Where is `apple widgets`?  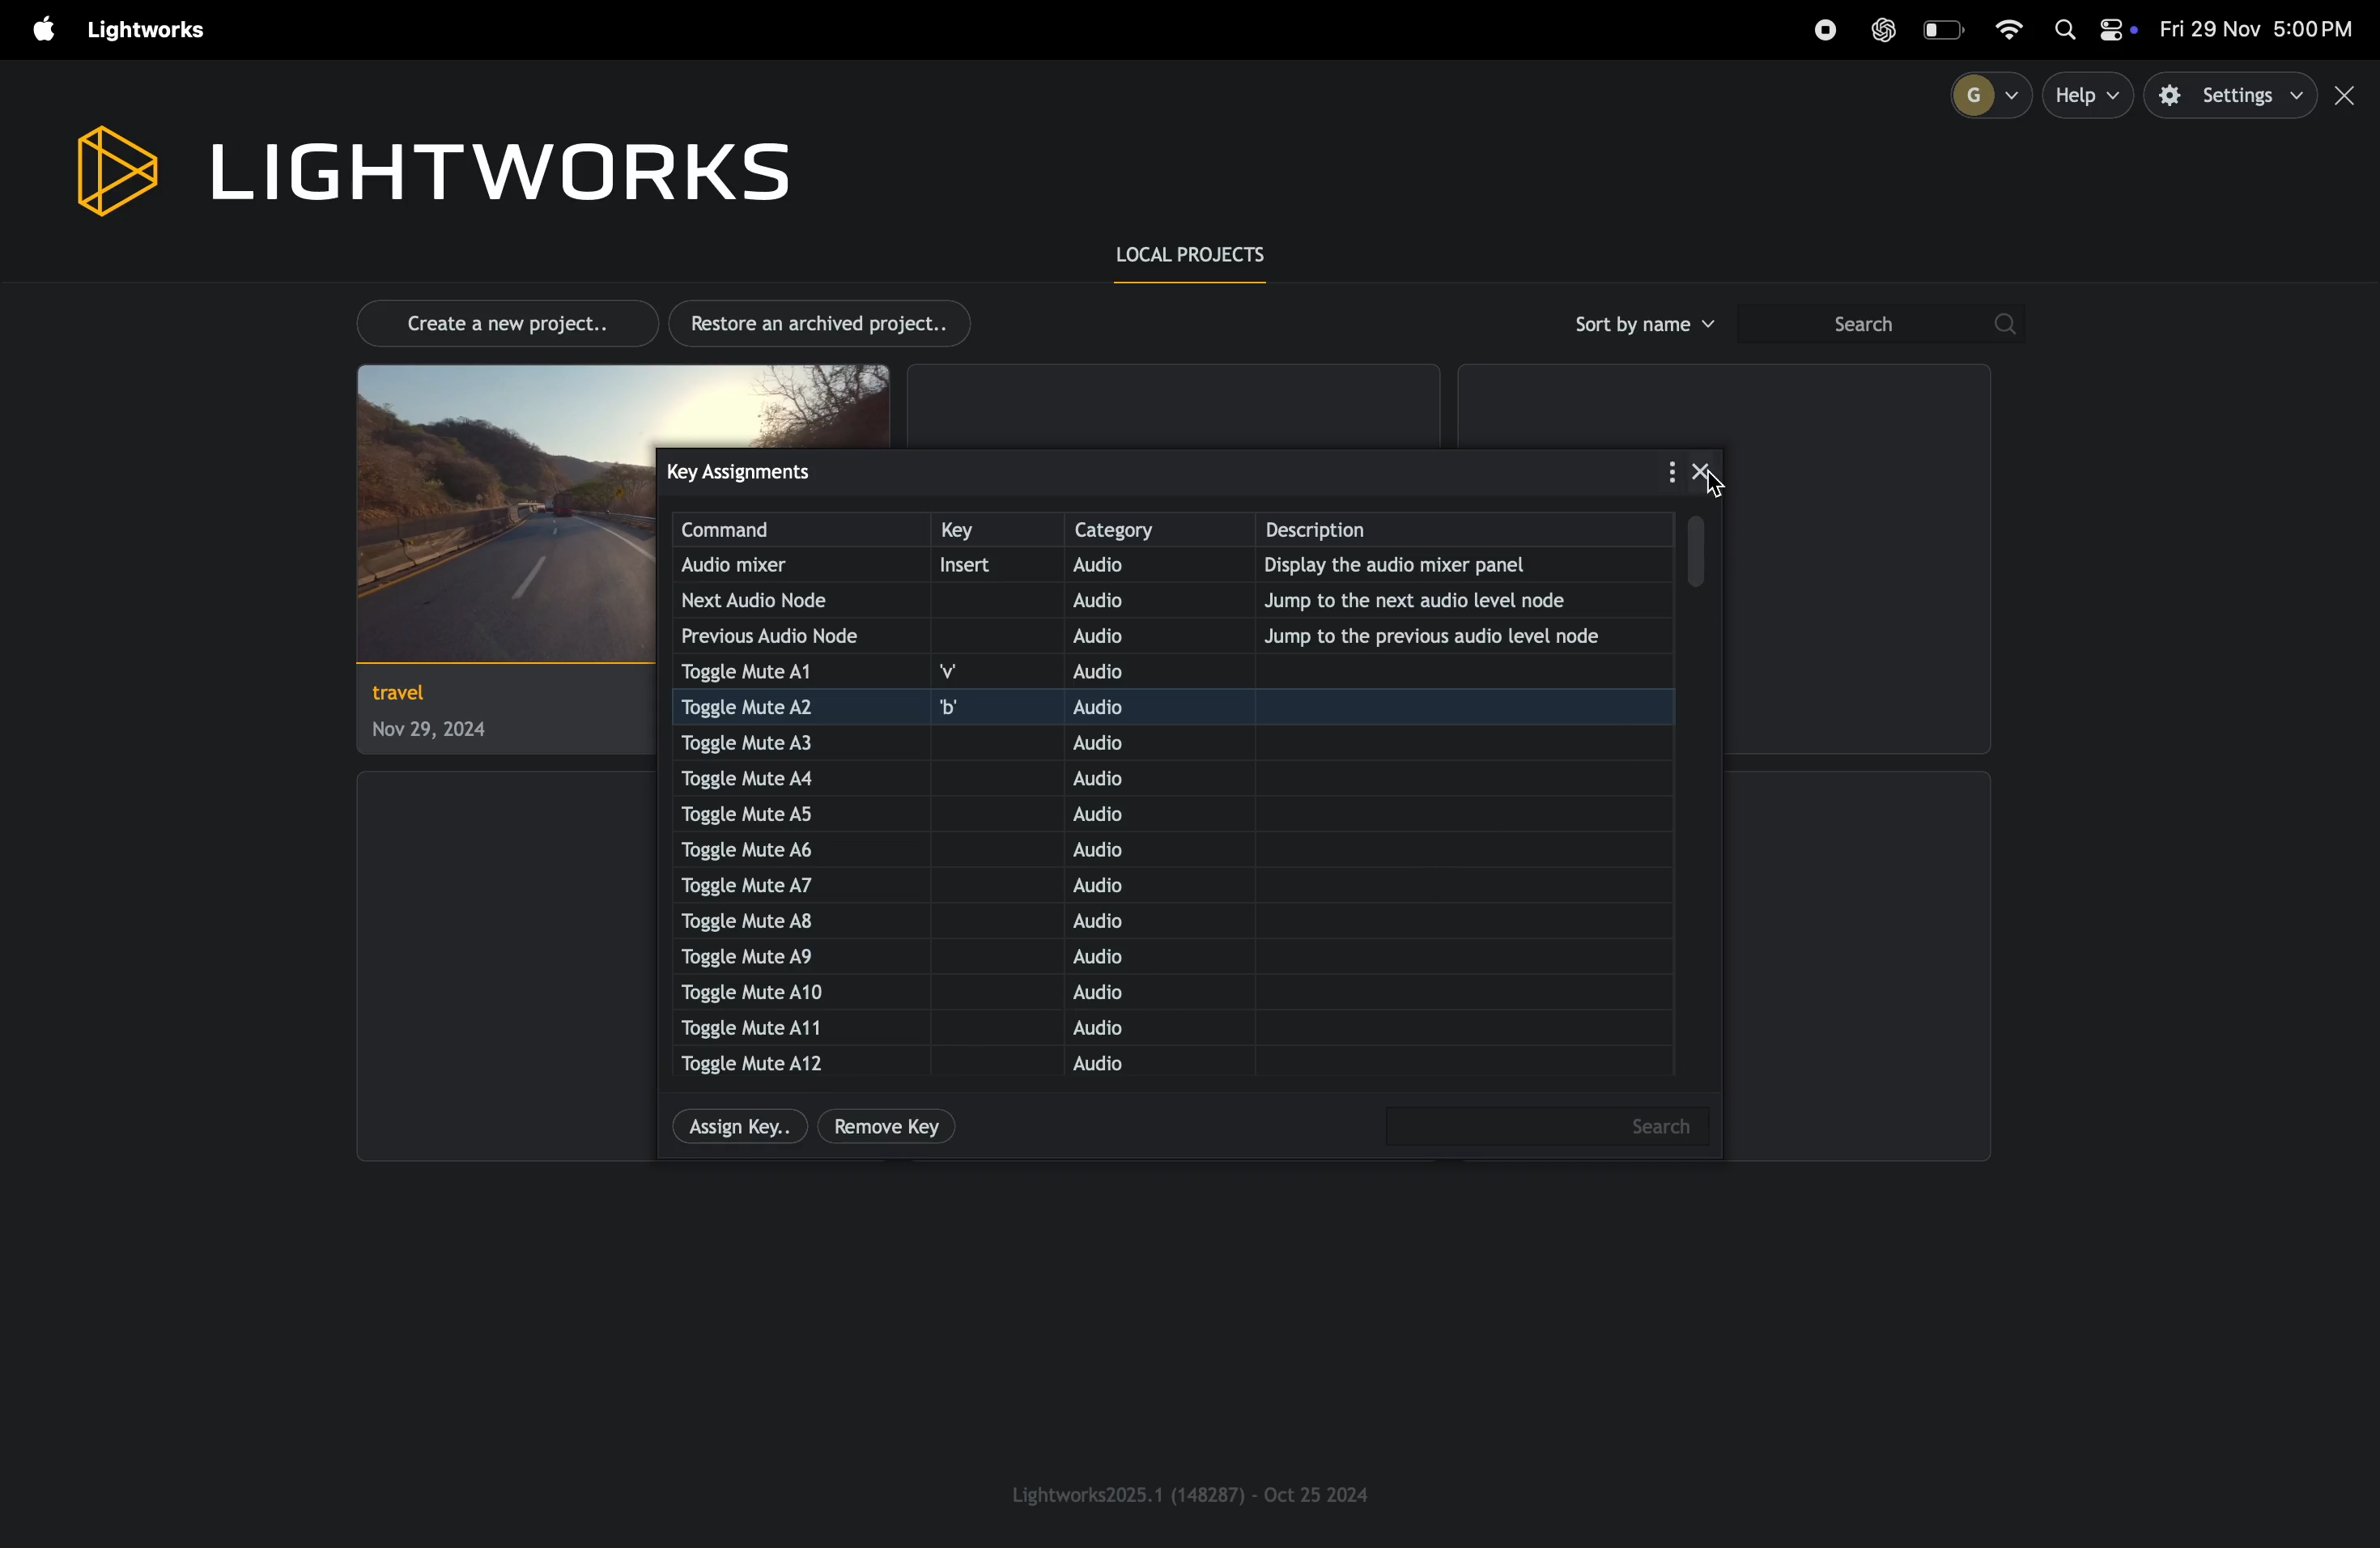
apple widgets is located at coordinates (2093, 32).